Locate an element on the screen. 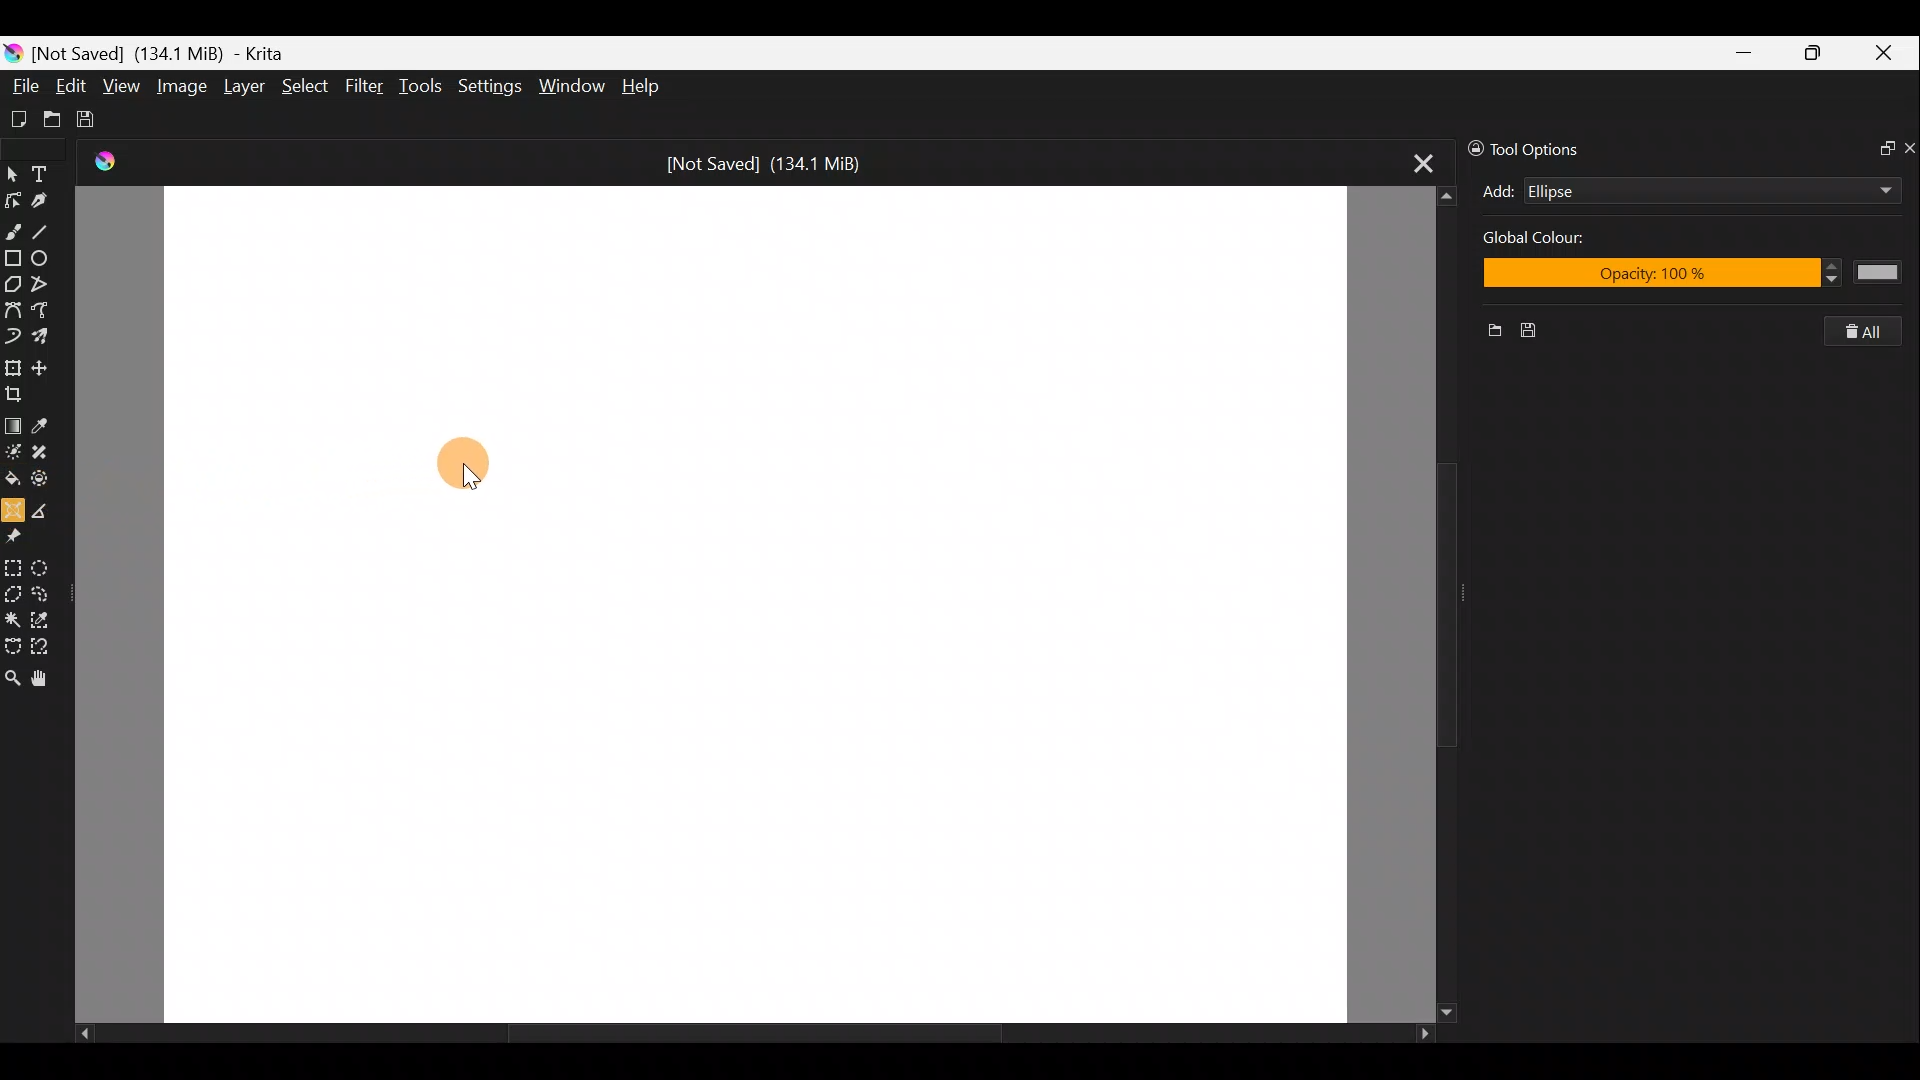 This screenshot has width=1920, height=1080. Krita logo is located at coordinates (12, 52).